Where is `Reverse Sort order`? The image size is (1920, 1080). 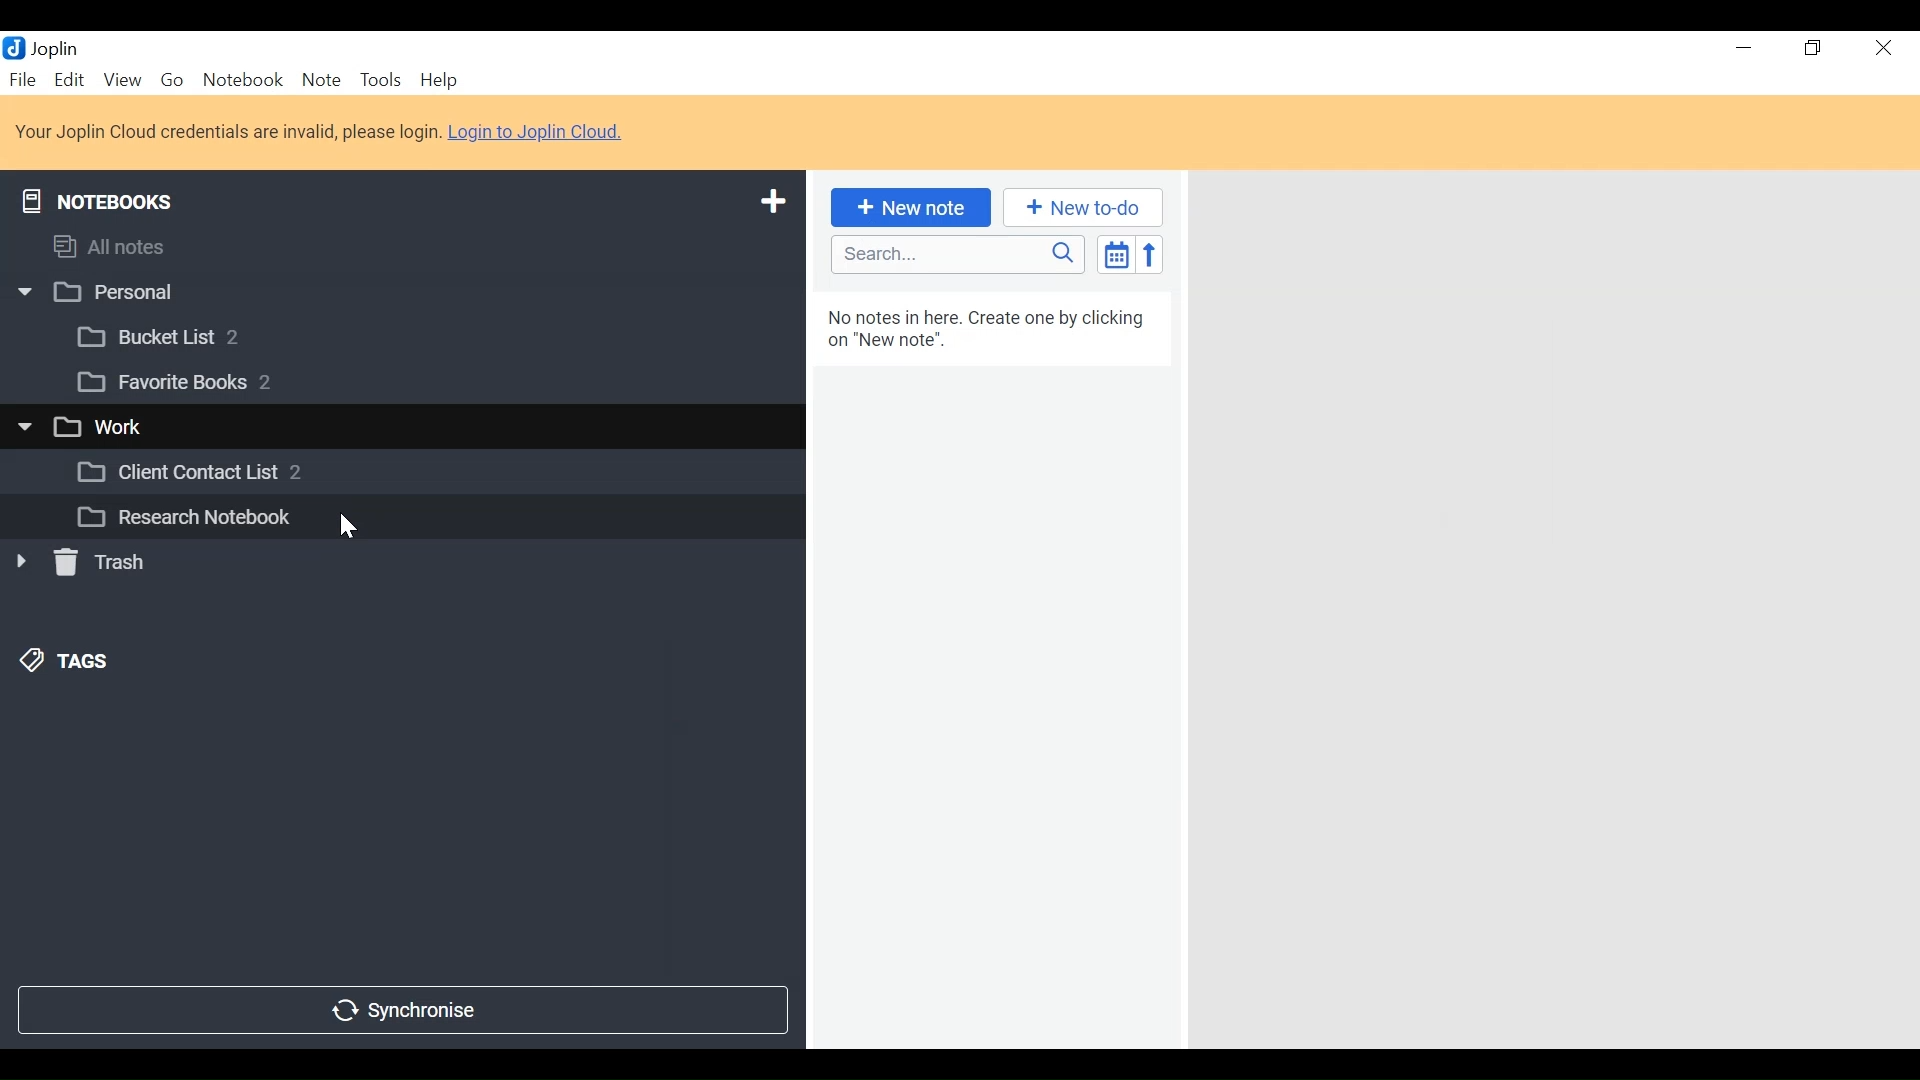
Reverse Sort order is located at coordinates (1154, 254).